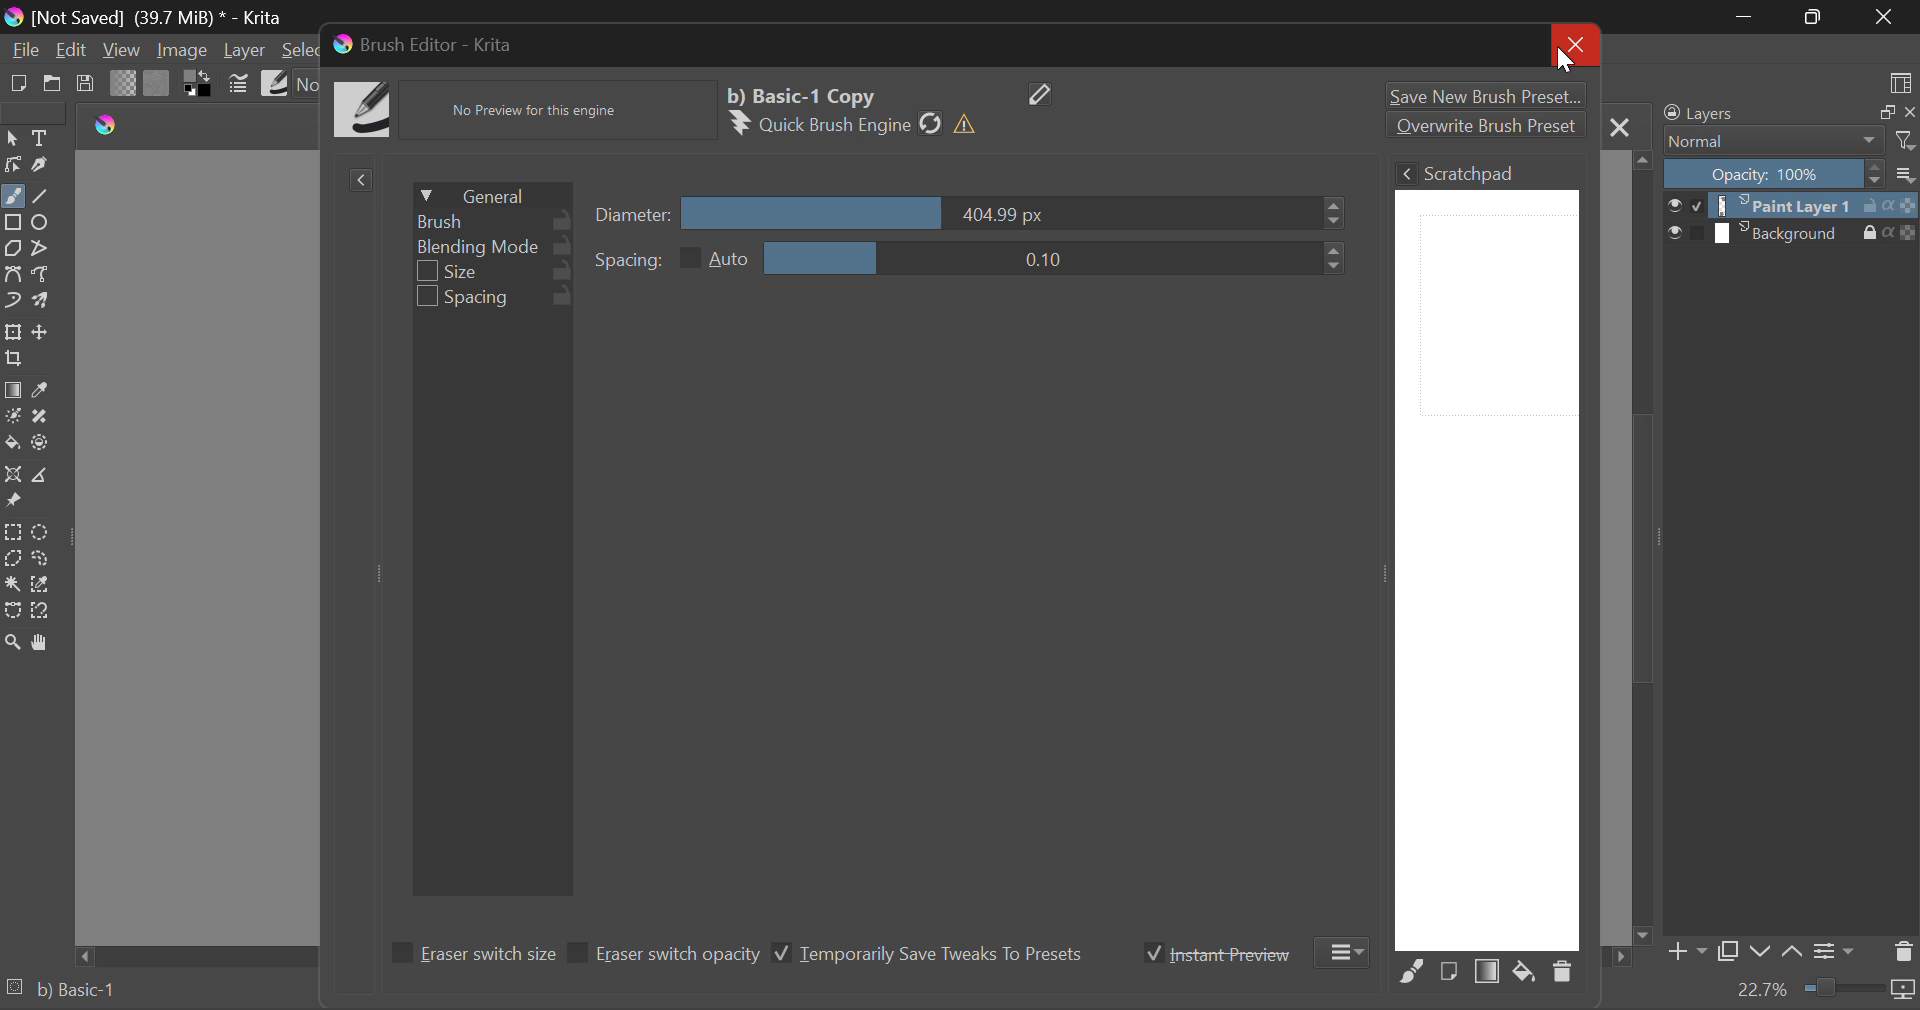  Describe the element at coordinates (12, 641) in the screenshot. I see `Zoom` at that location.